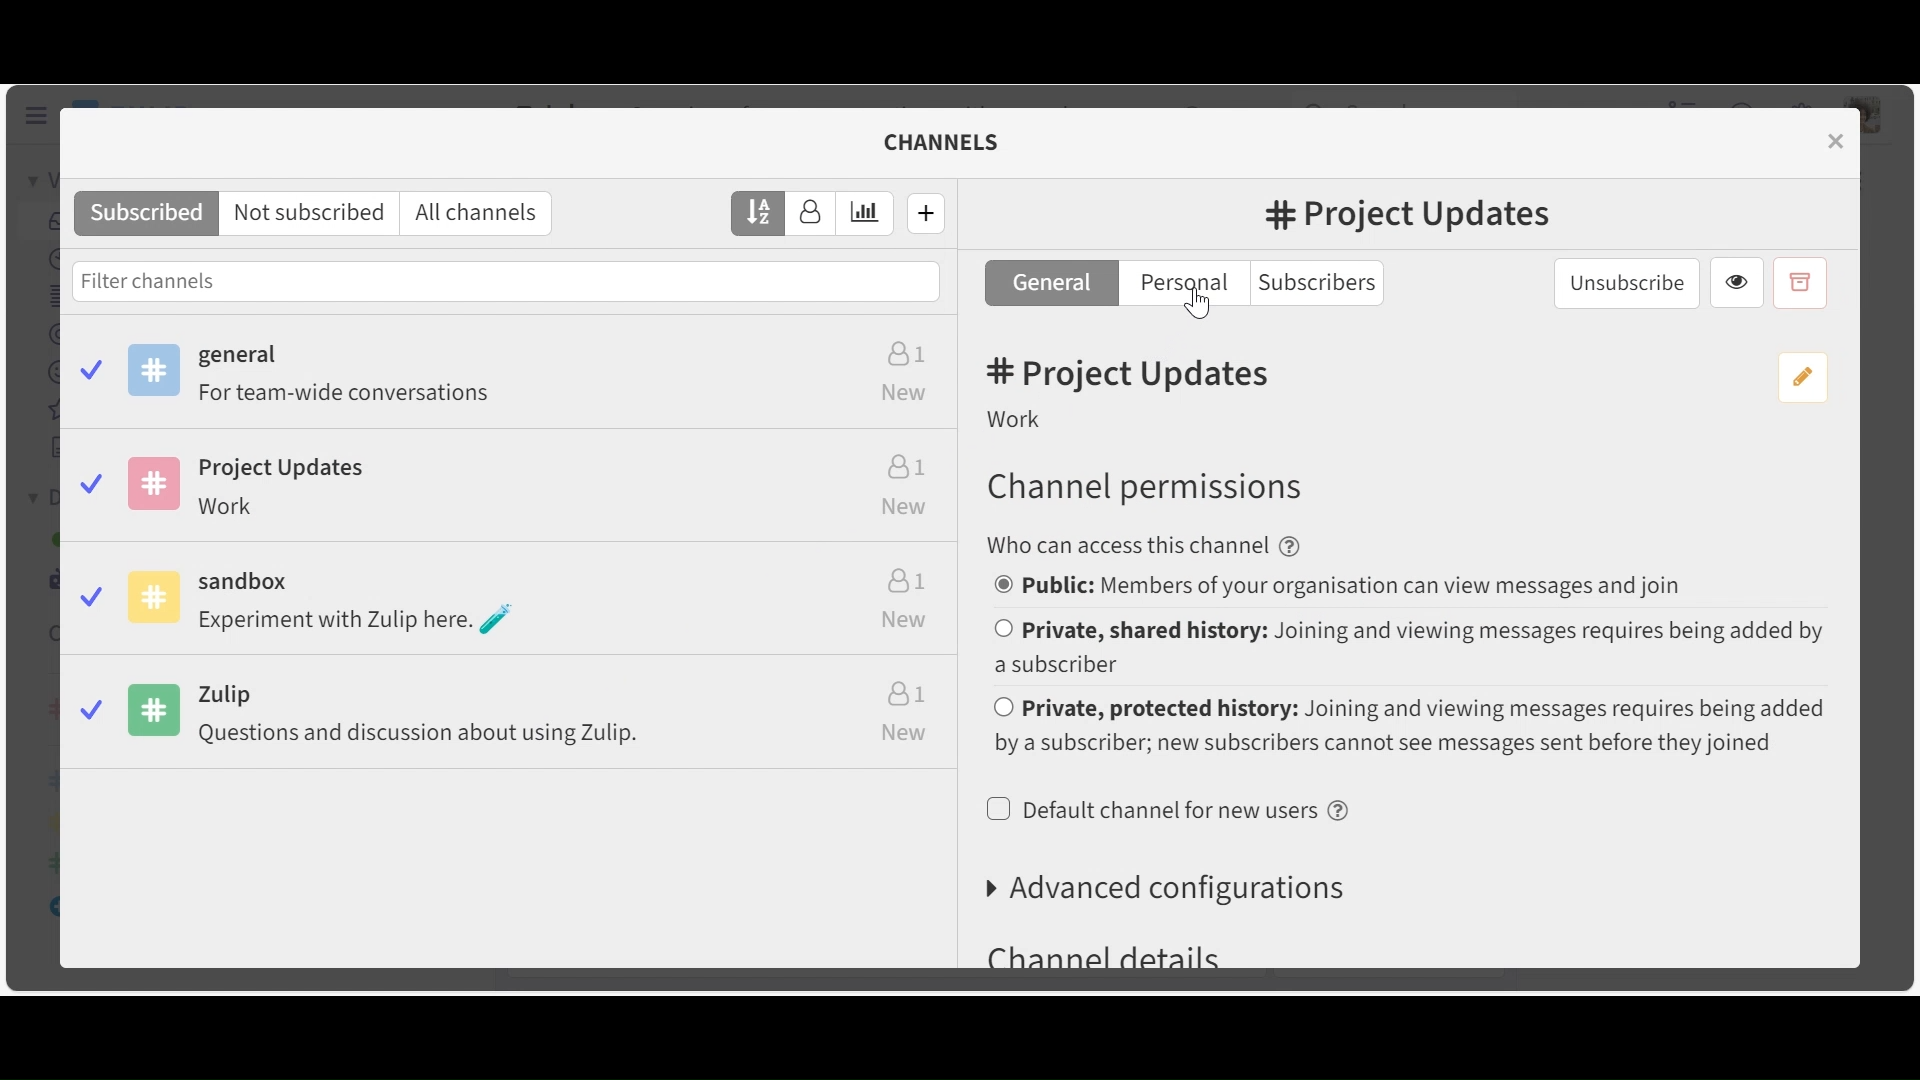 This screenshot has width=1920, height=1080. What do you see at coordinates (1407, 217) in the screenshot?
I see `#Channel` at bounding box center [1407, 217].